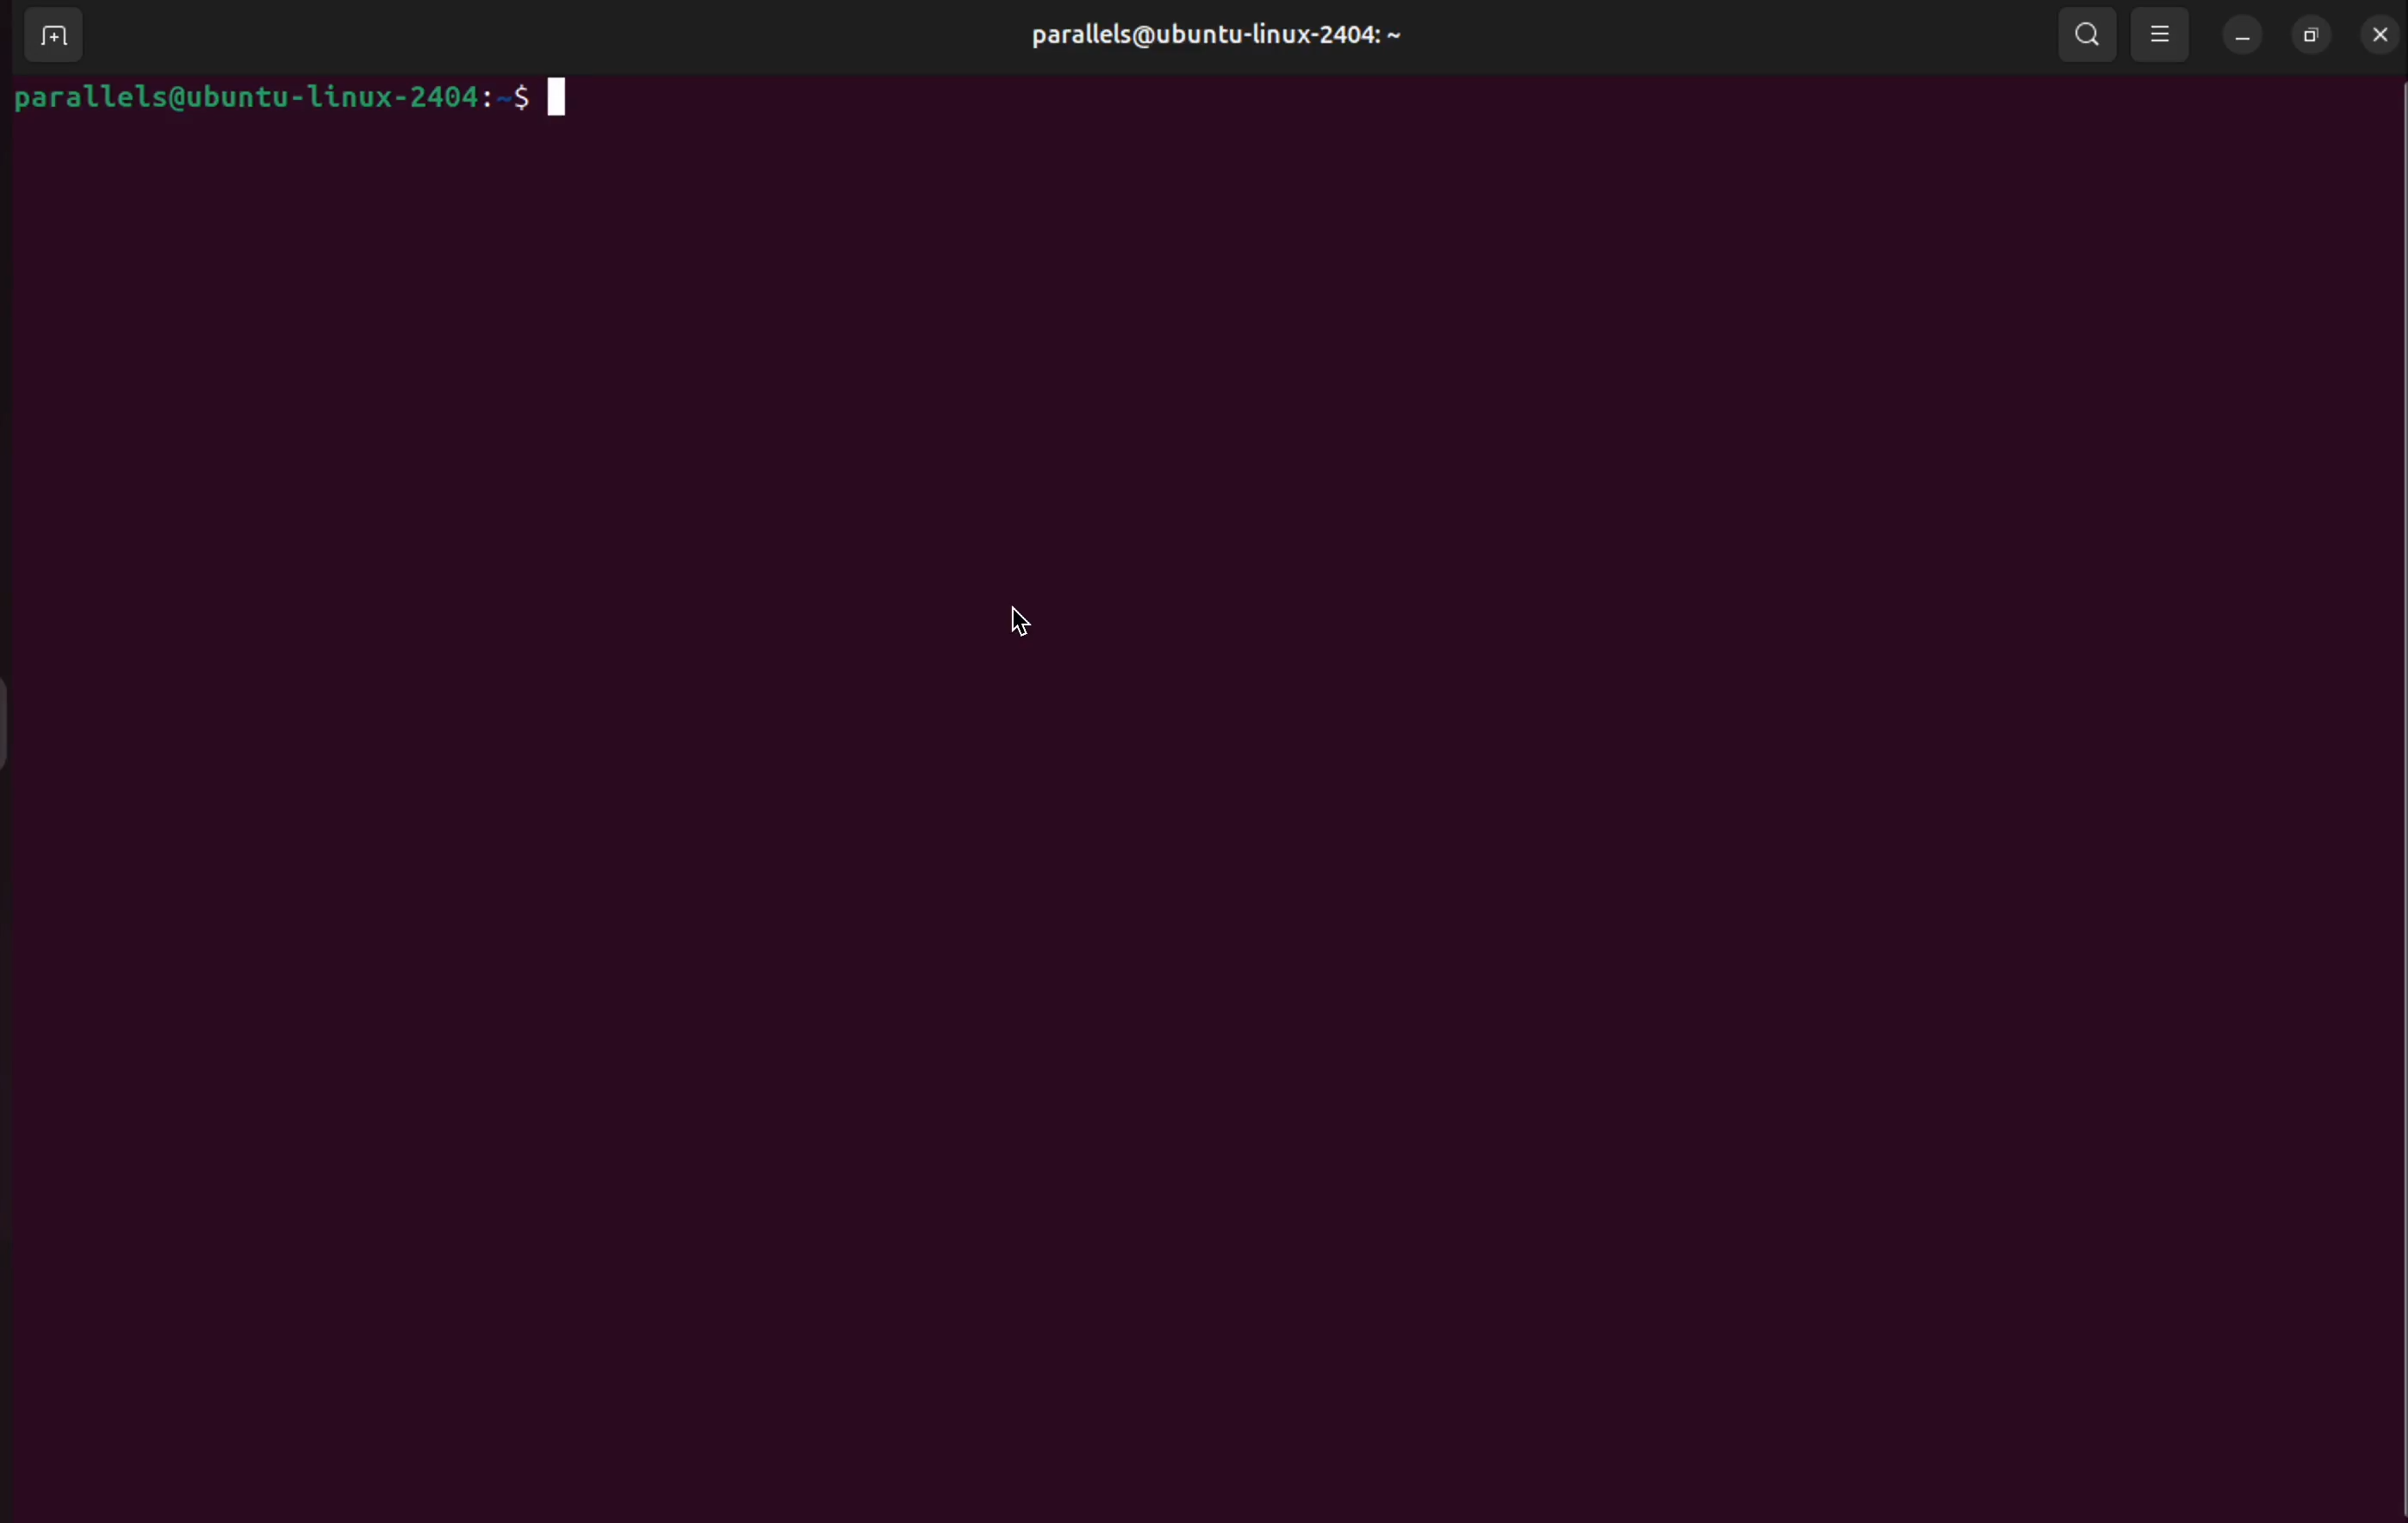 This screenshot has height=1523, width=2408. I want to click on parallels@ubuntu-linux-2404: ~, so click(1212, 35).